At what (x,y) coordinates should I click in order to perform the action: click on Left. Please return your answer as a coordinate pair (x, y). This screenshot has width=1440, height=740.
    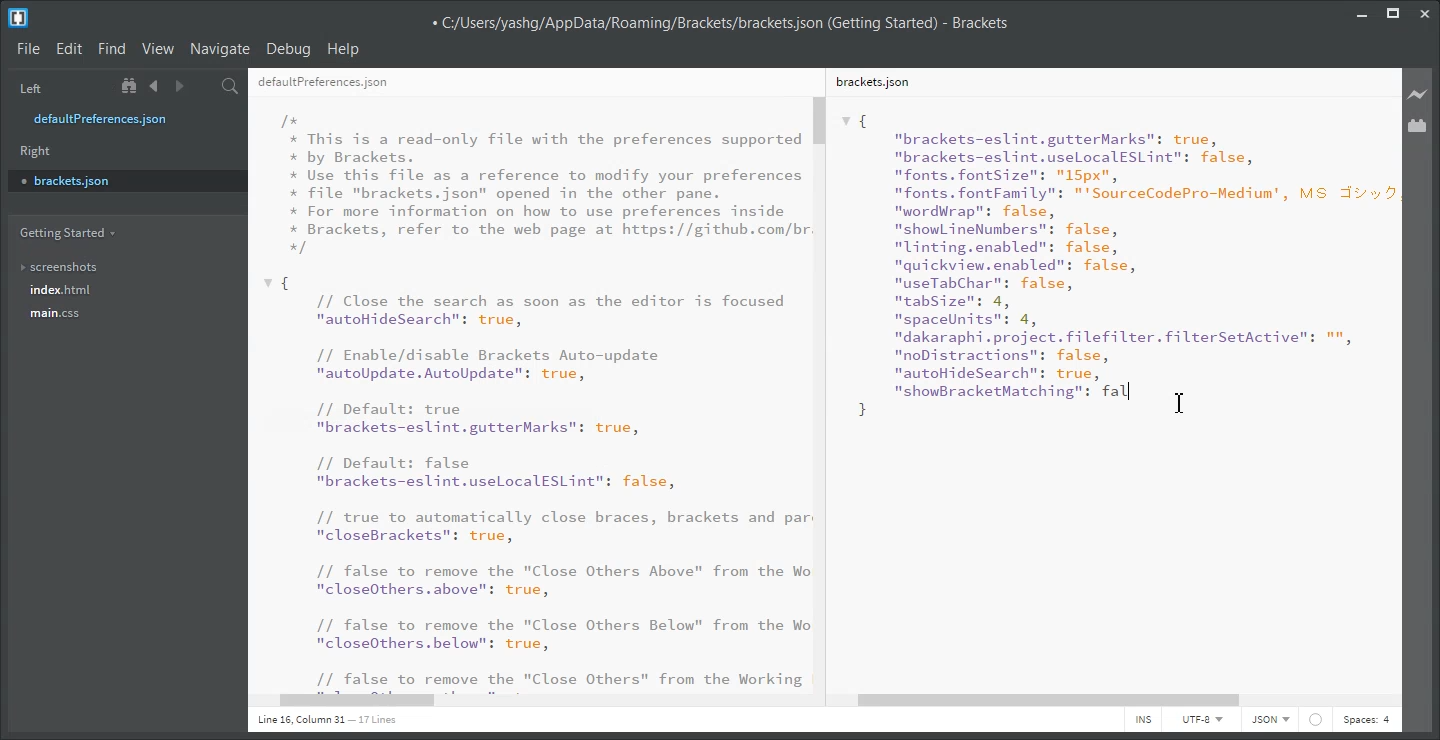
    Looking at the image, I should click on (28, 87).